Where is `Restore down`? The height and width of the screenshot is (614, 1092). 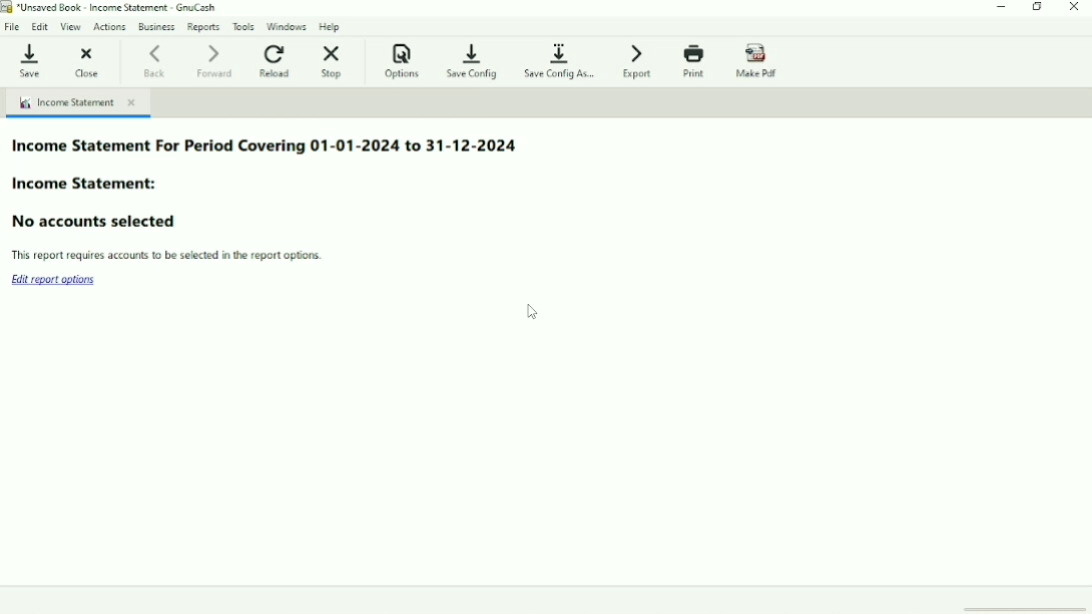 Restore down is located at coordinates (1038, 8).